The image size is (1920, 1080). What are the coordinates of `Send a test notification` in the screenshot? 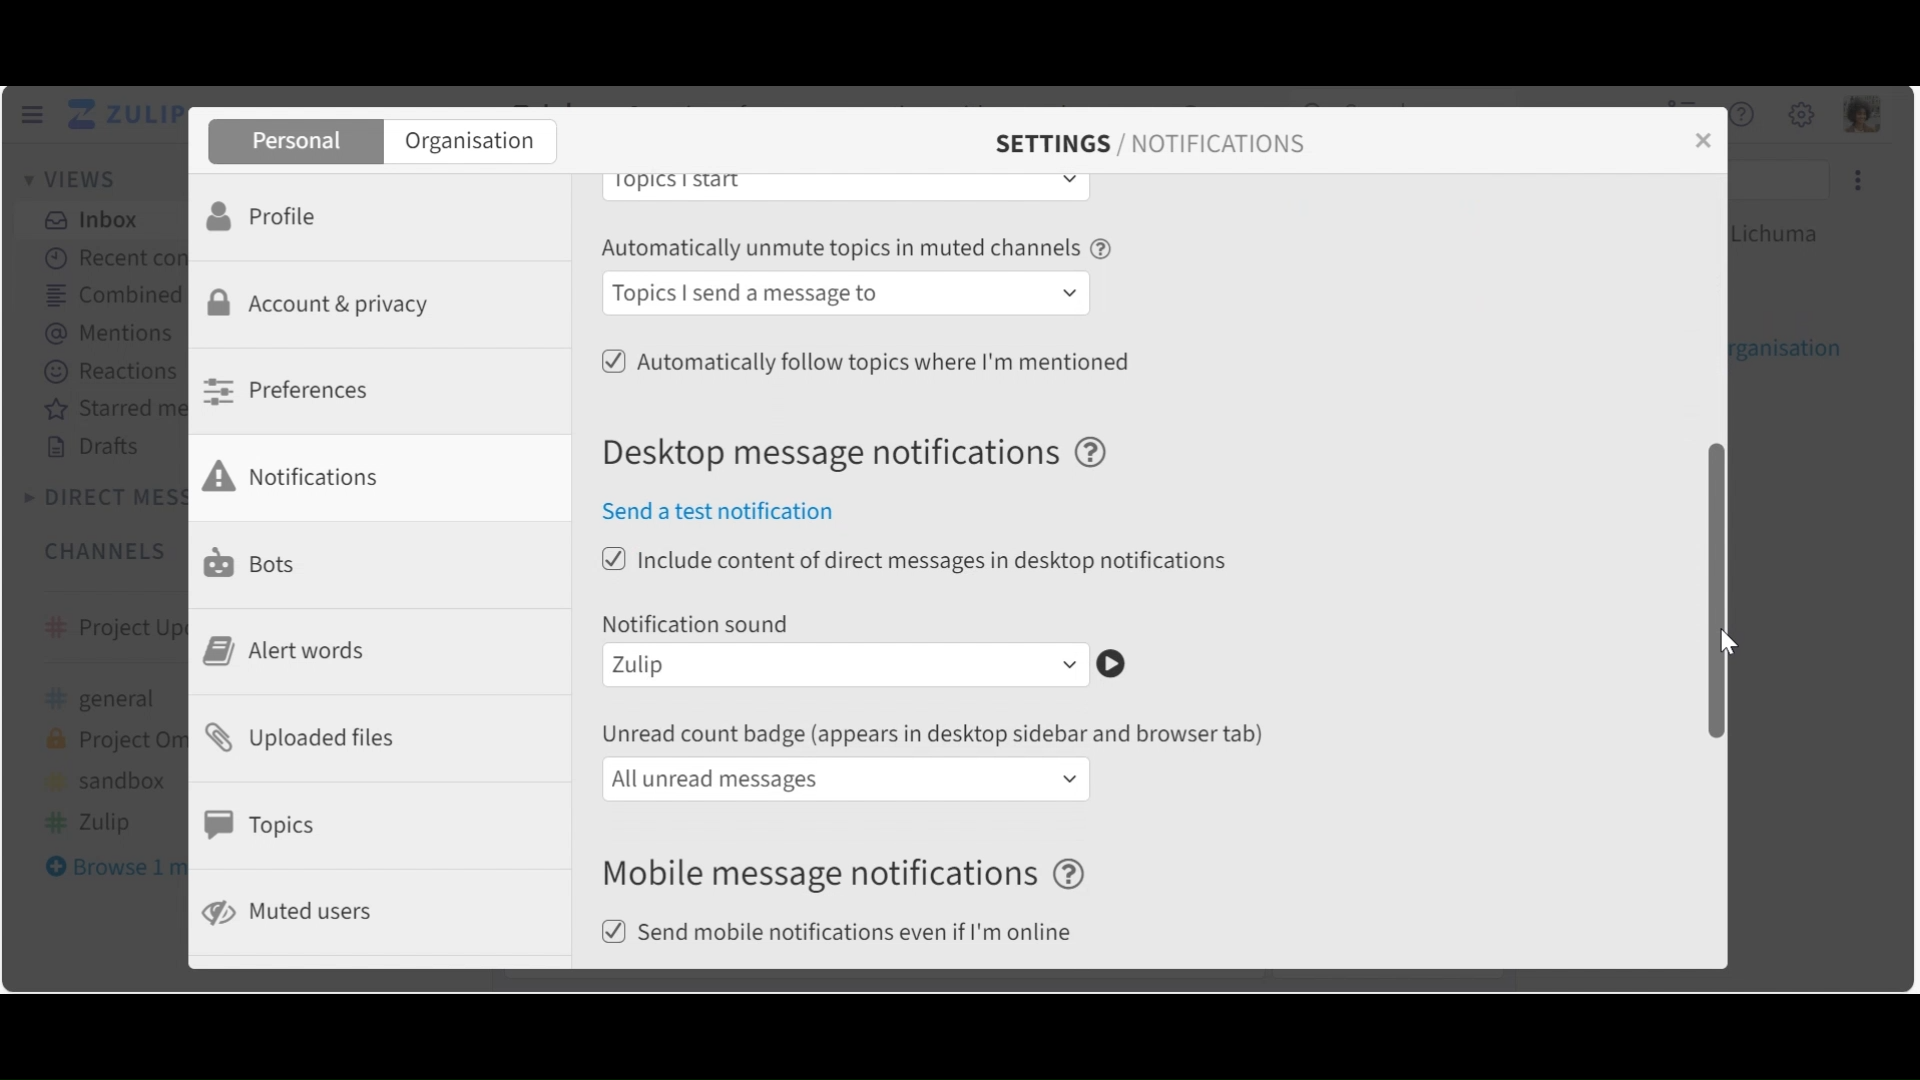 It's located at (730, 513).